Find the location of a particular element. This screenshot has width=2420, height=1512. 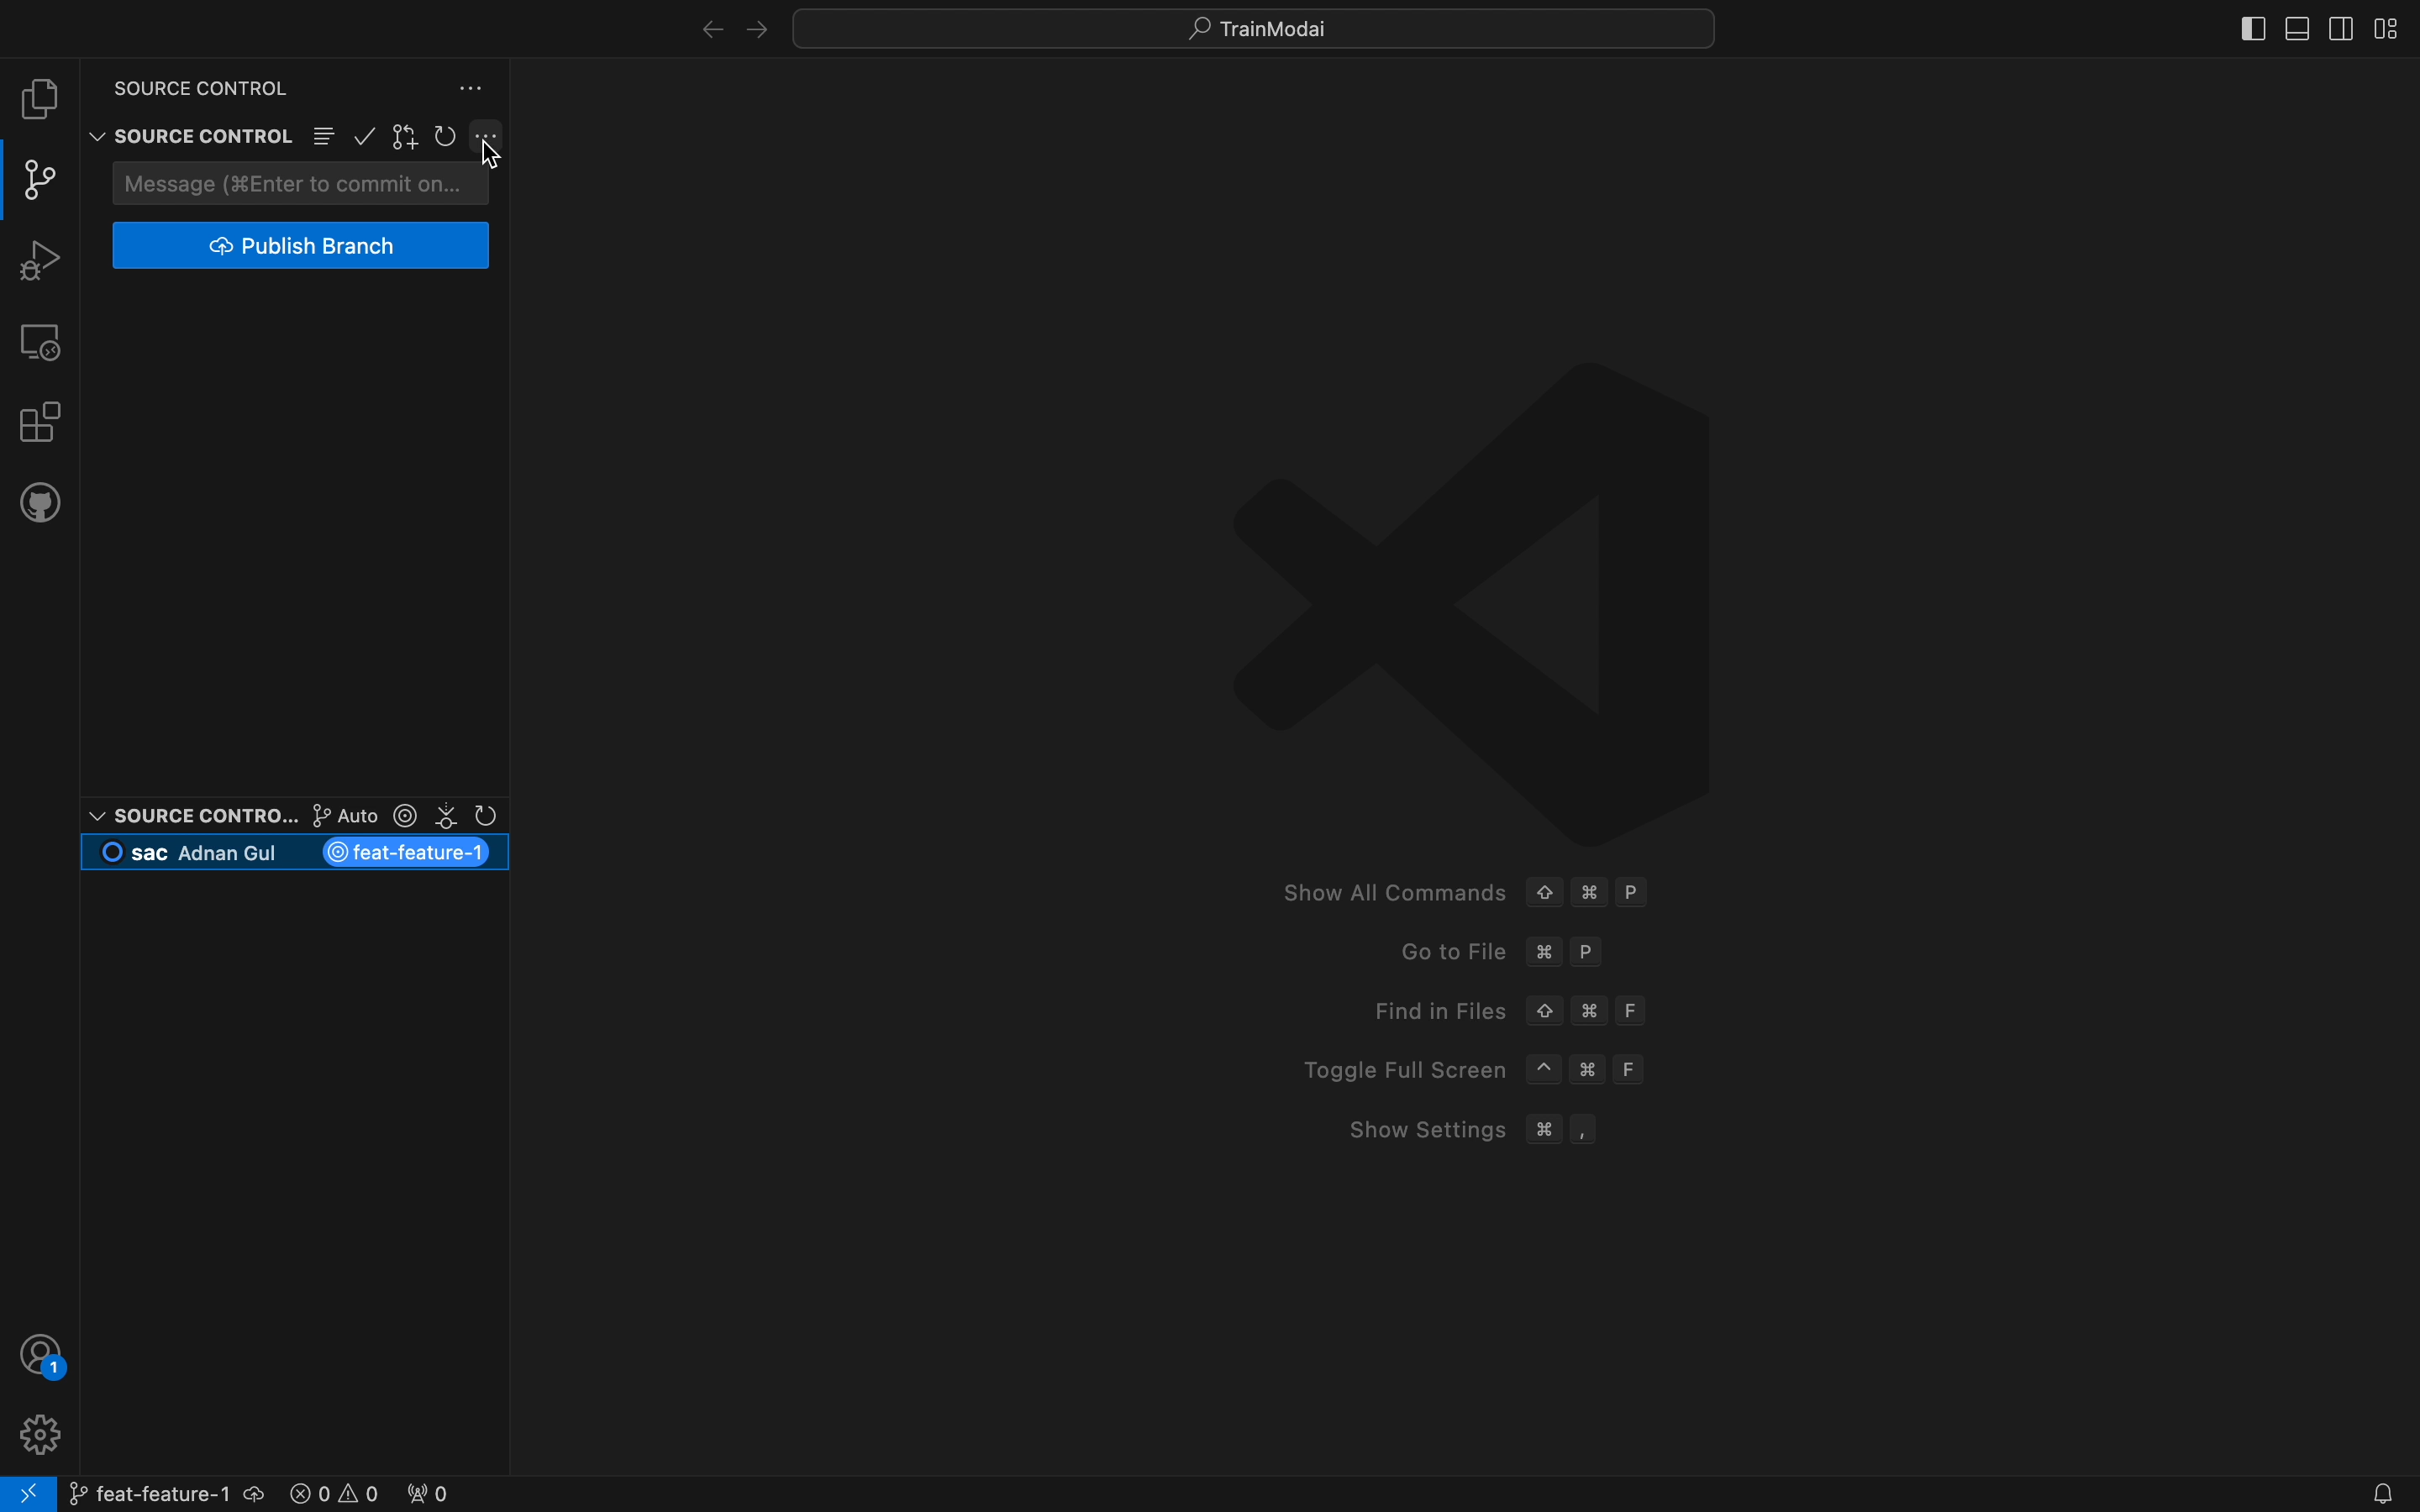

confirm is located at coordinates (367, 139).